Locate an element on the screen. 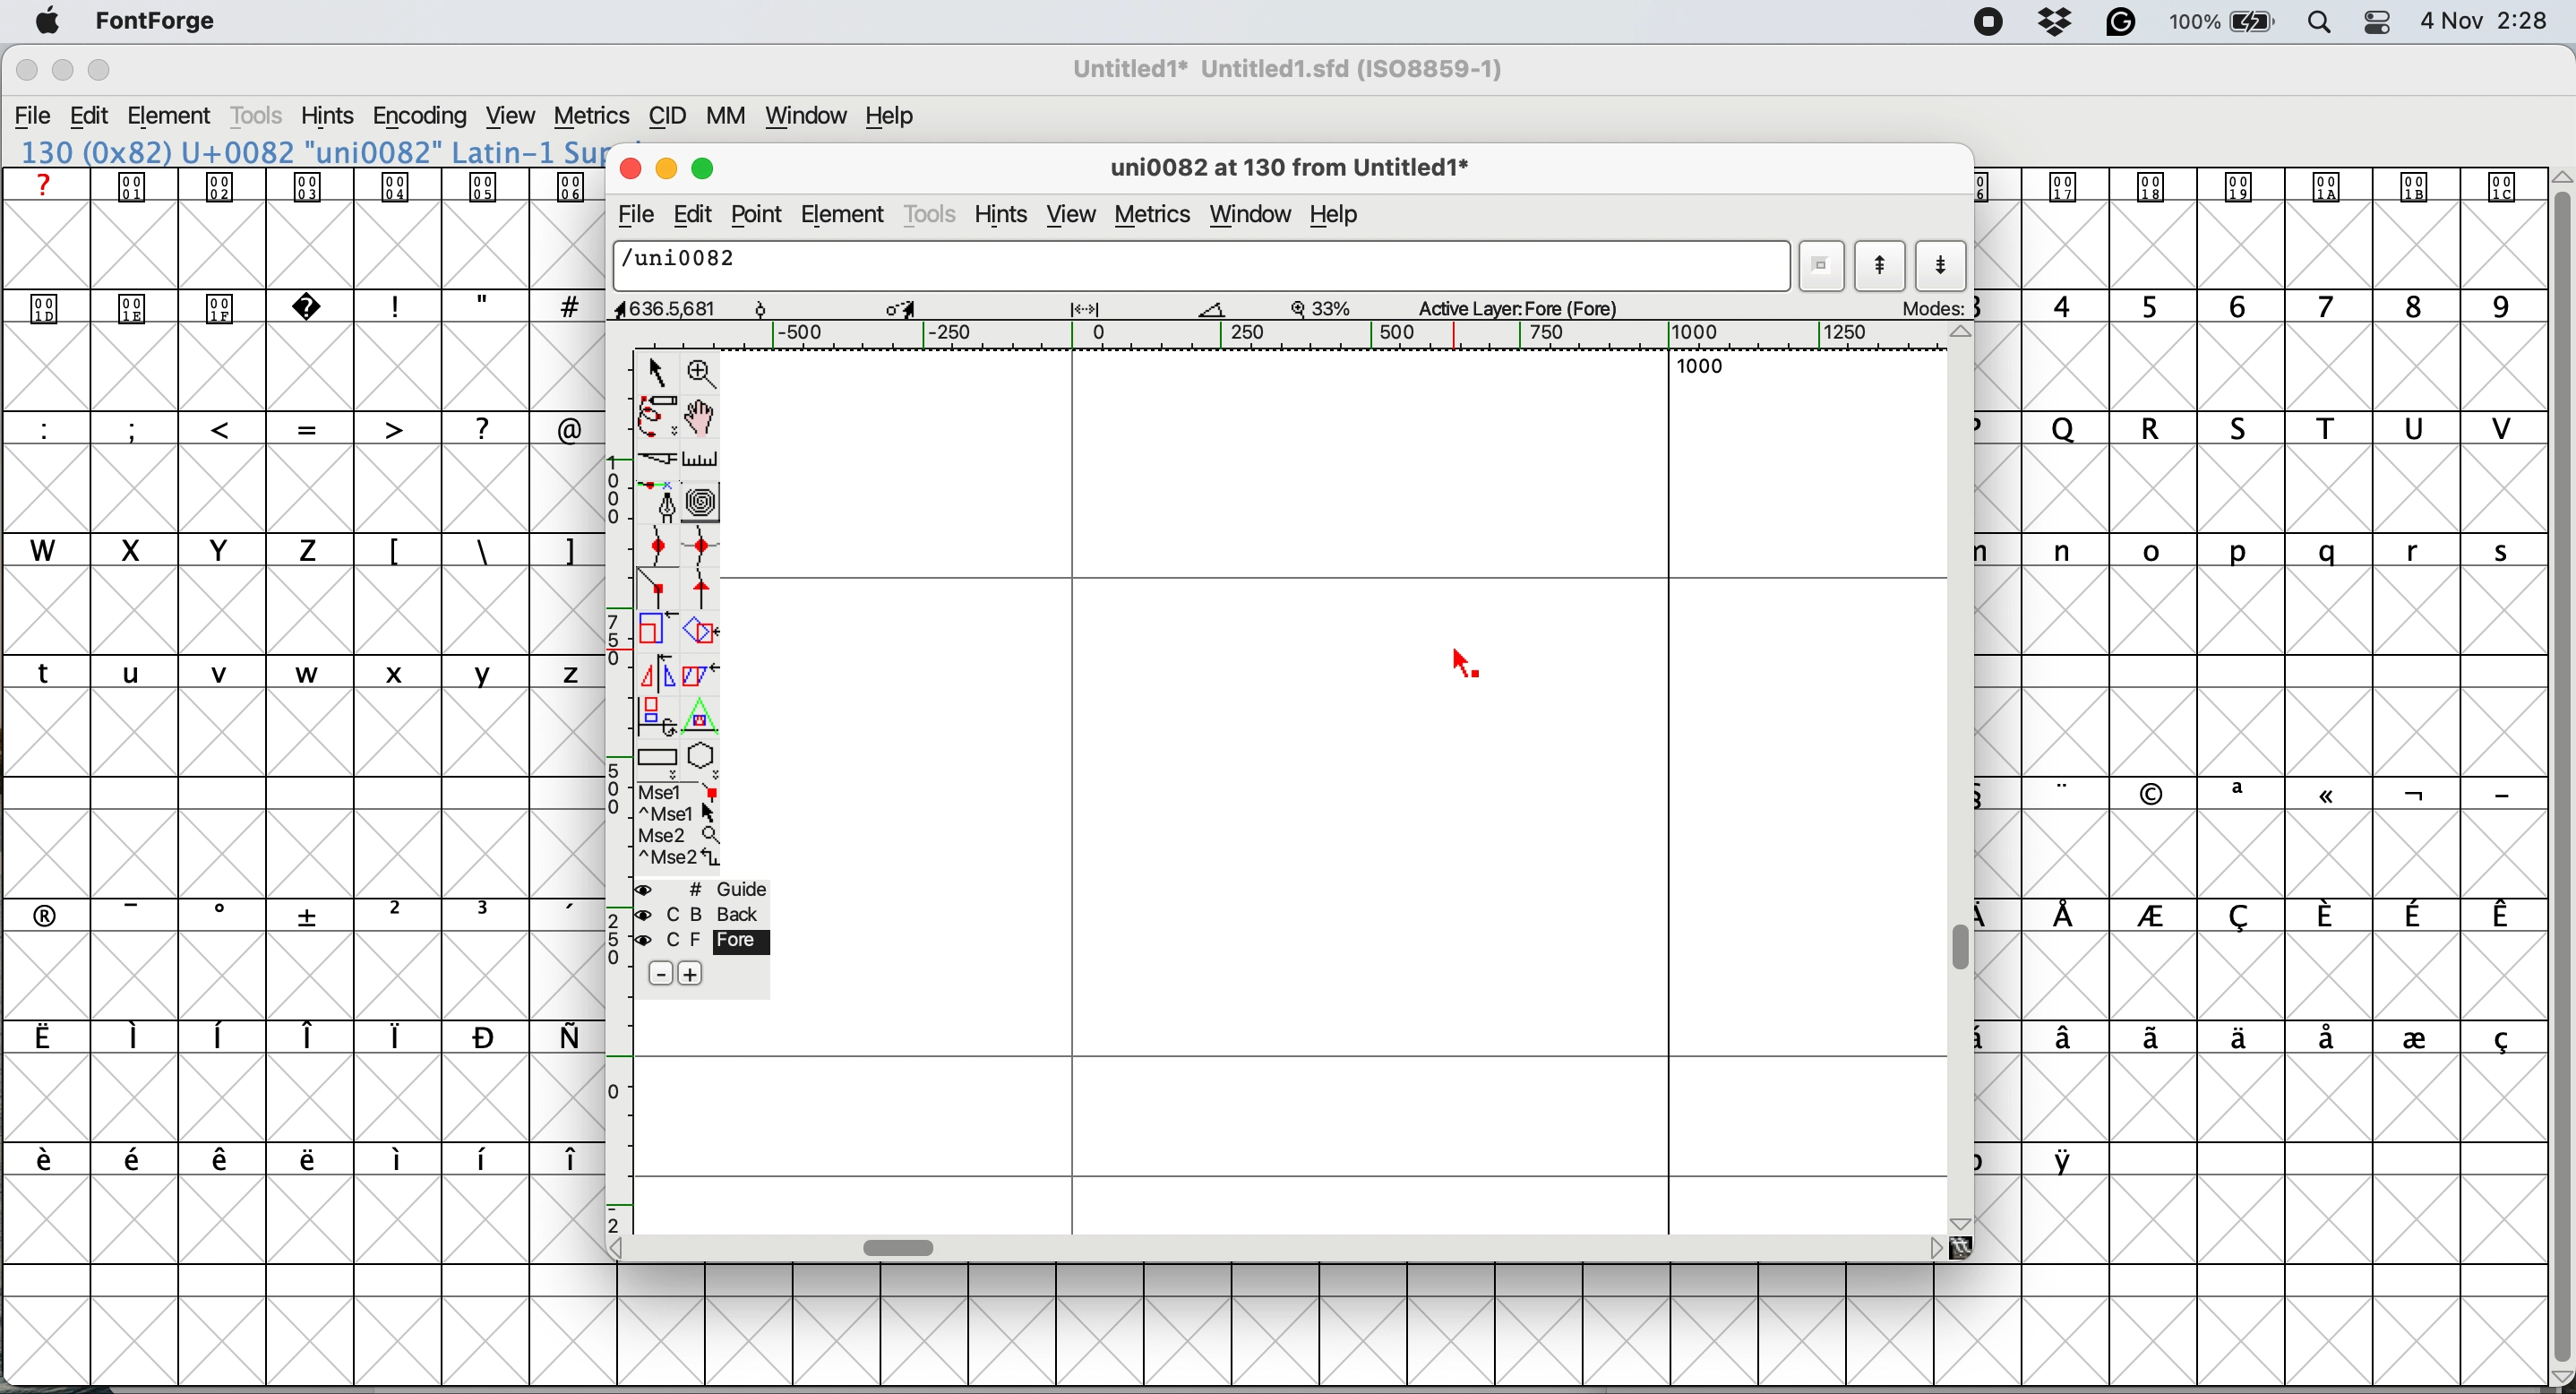  selections is located at coordinates (681, 828).